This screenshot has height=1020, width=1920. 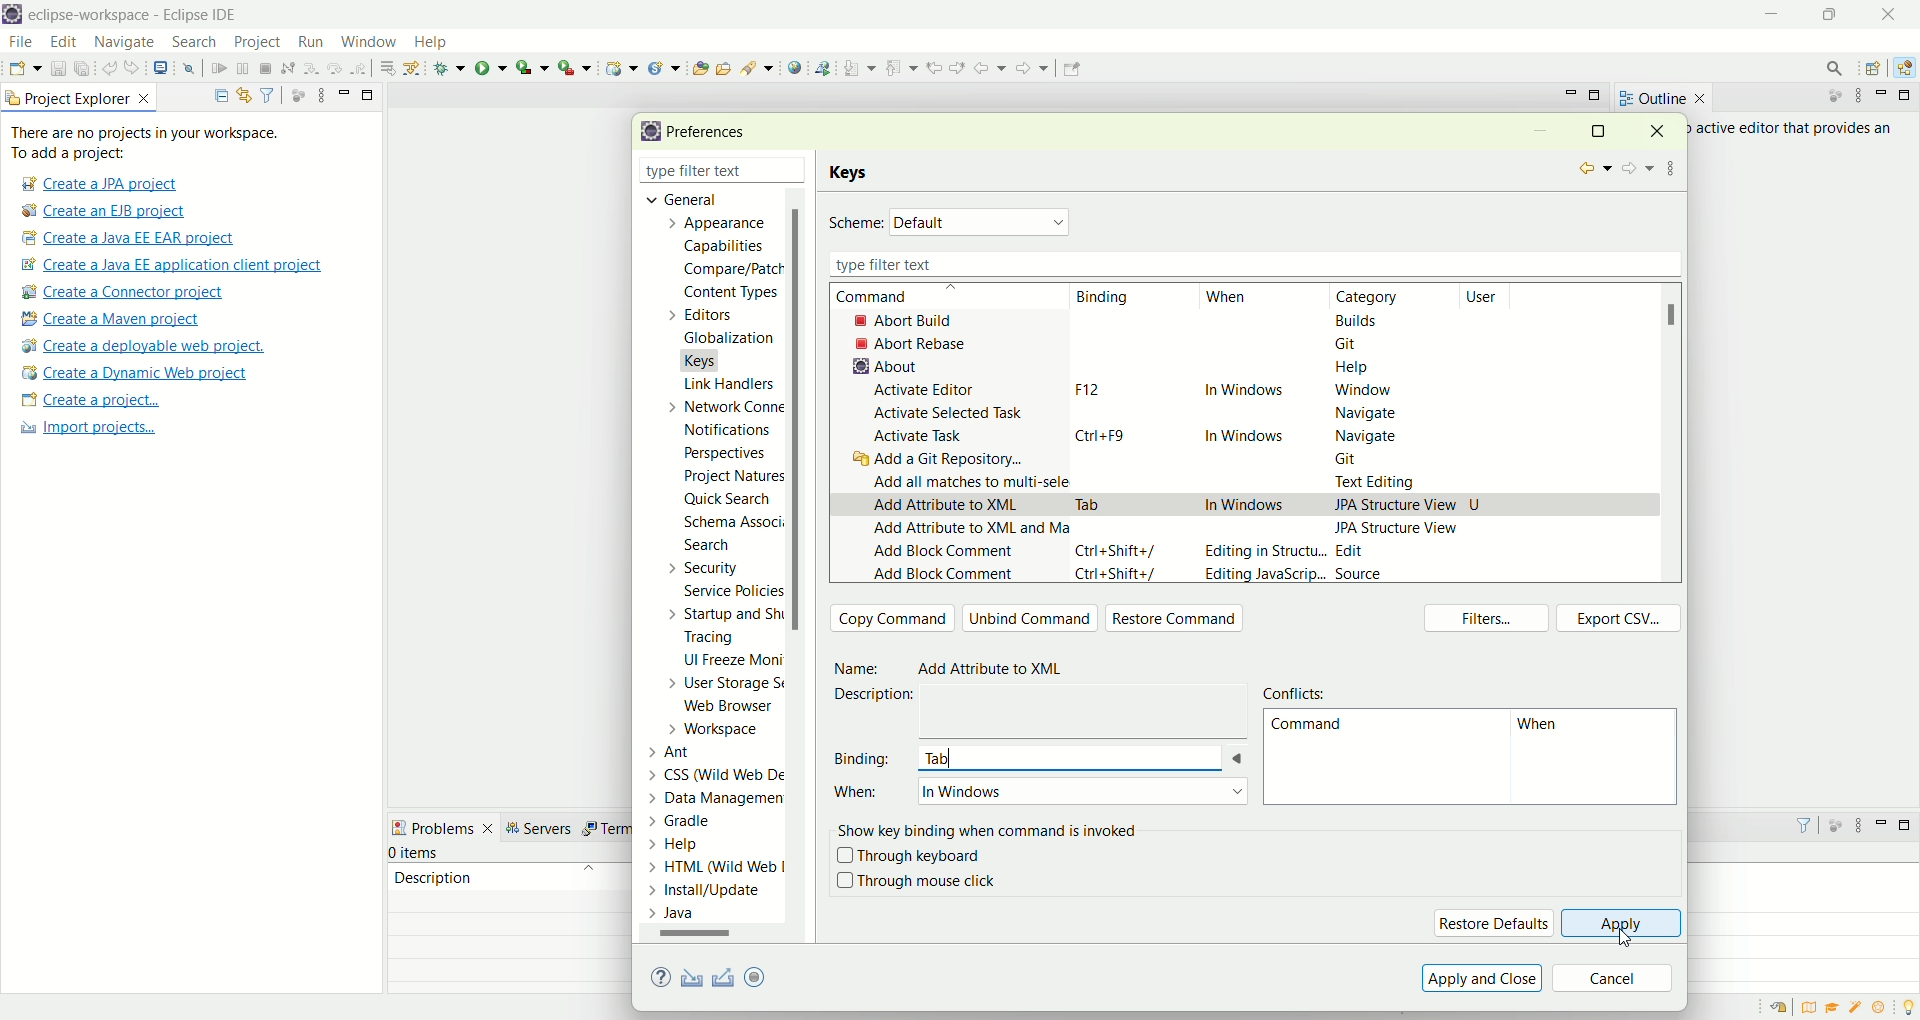 I want to click on activate editor, so click(x=928, y=390).